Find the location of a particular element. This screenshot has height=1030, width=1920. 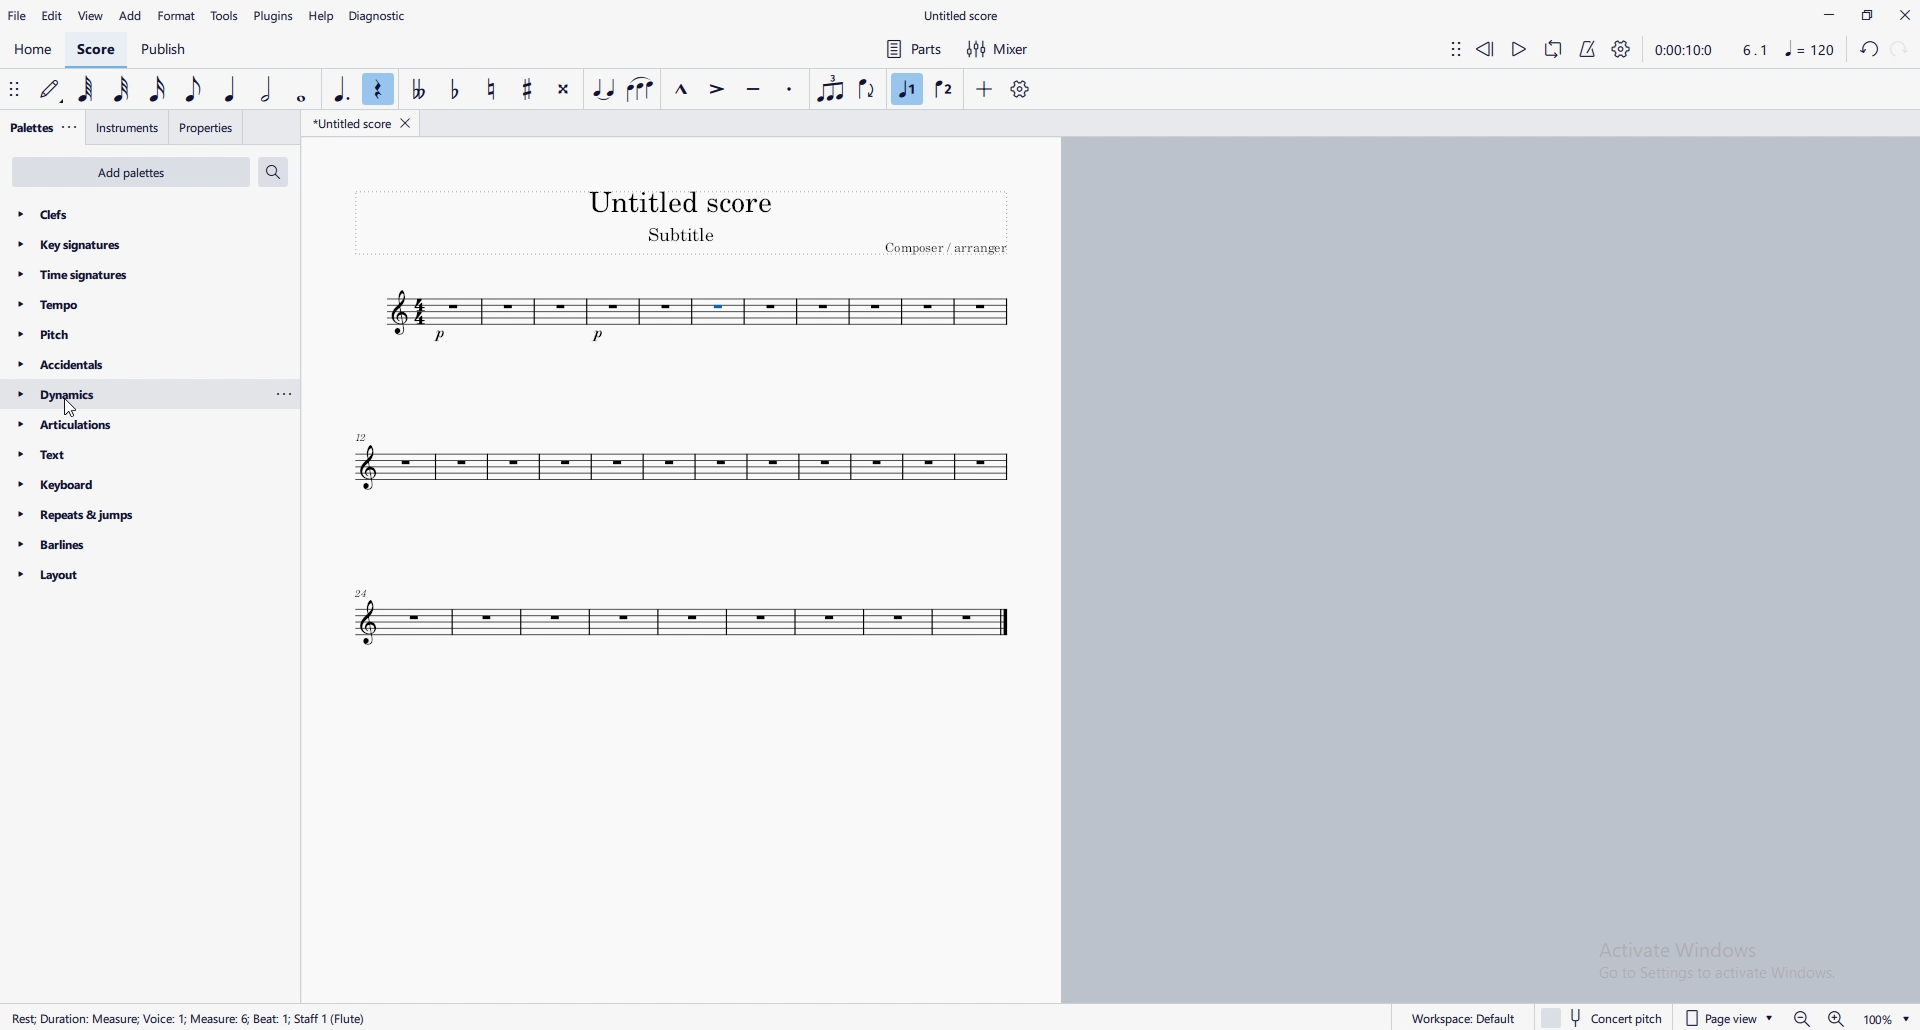

format is located at coordinates (177, 17).